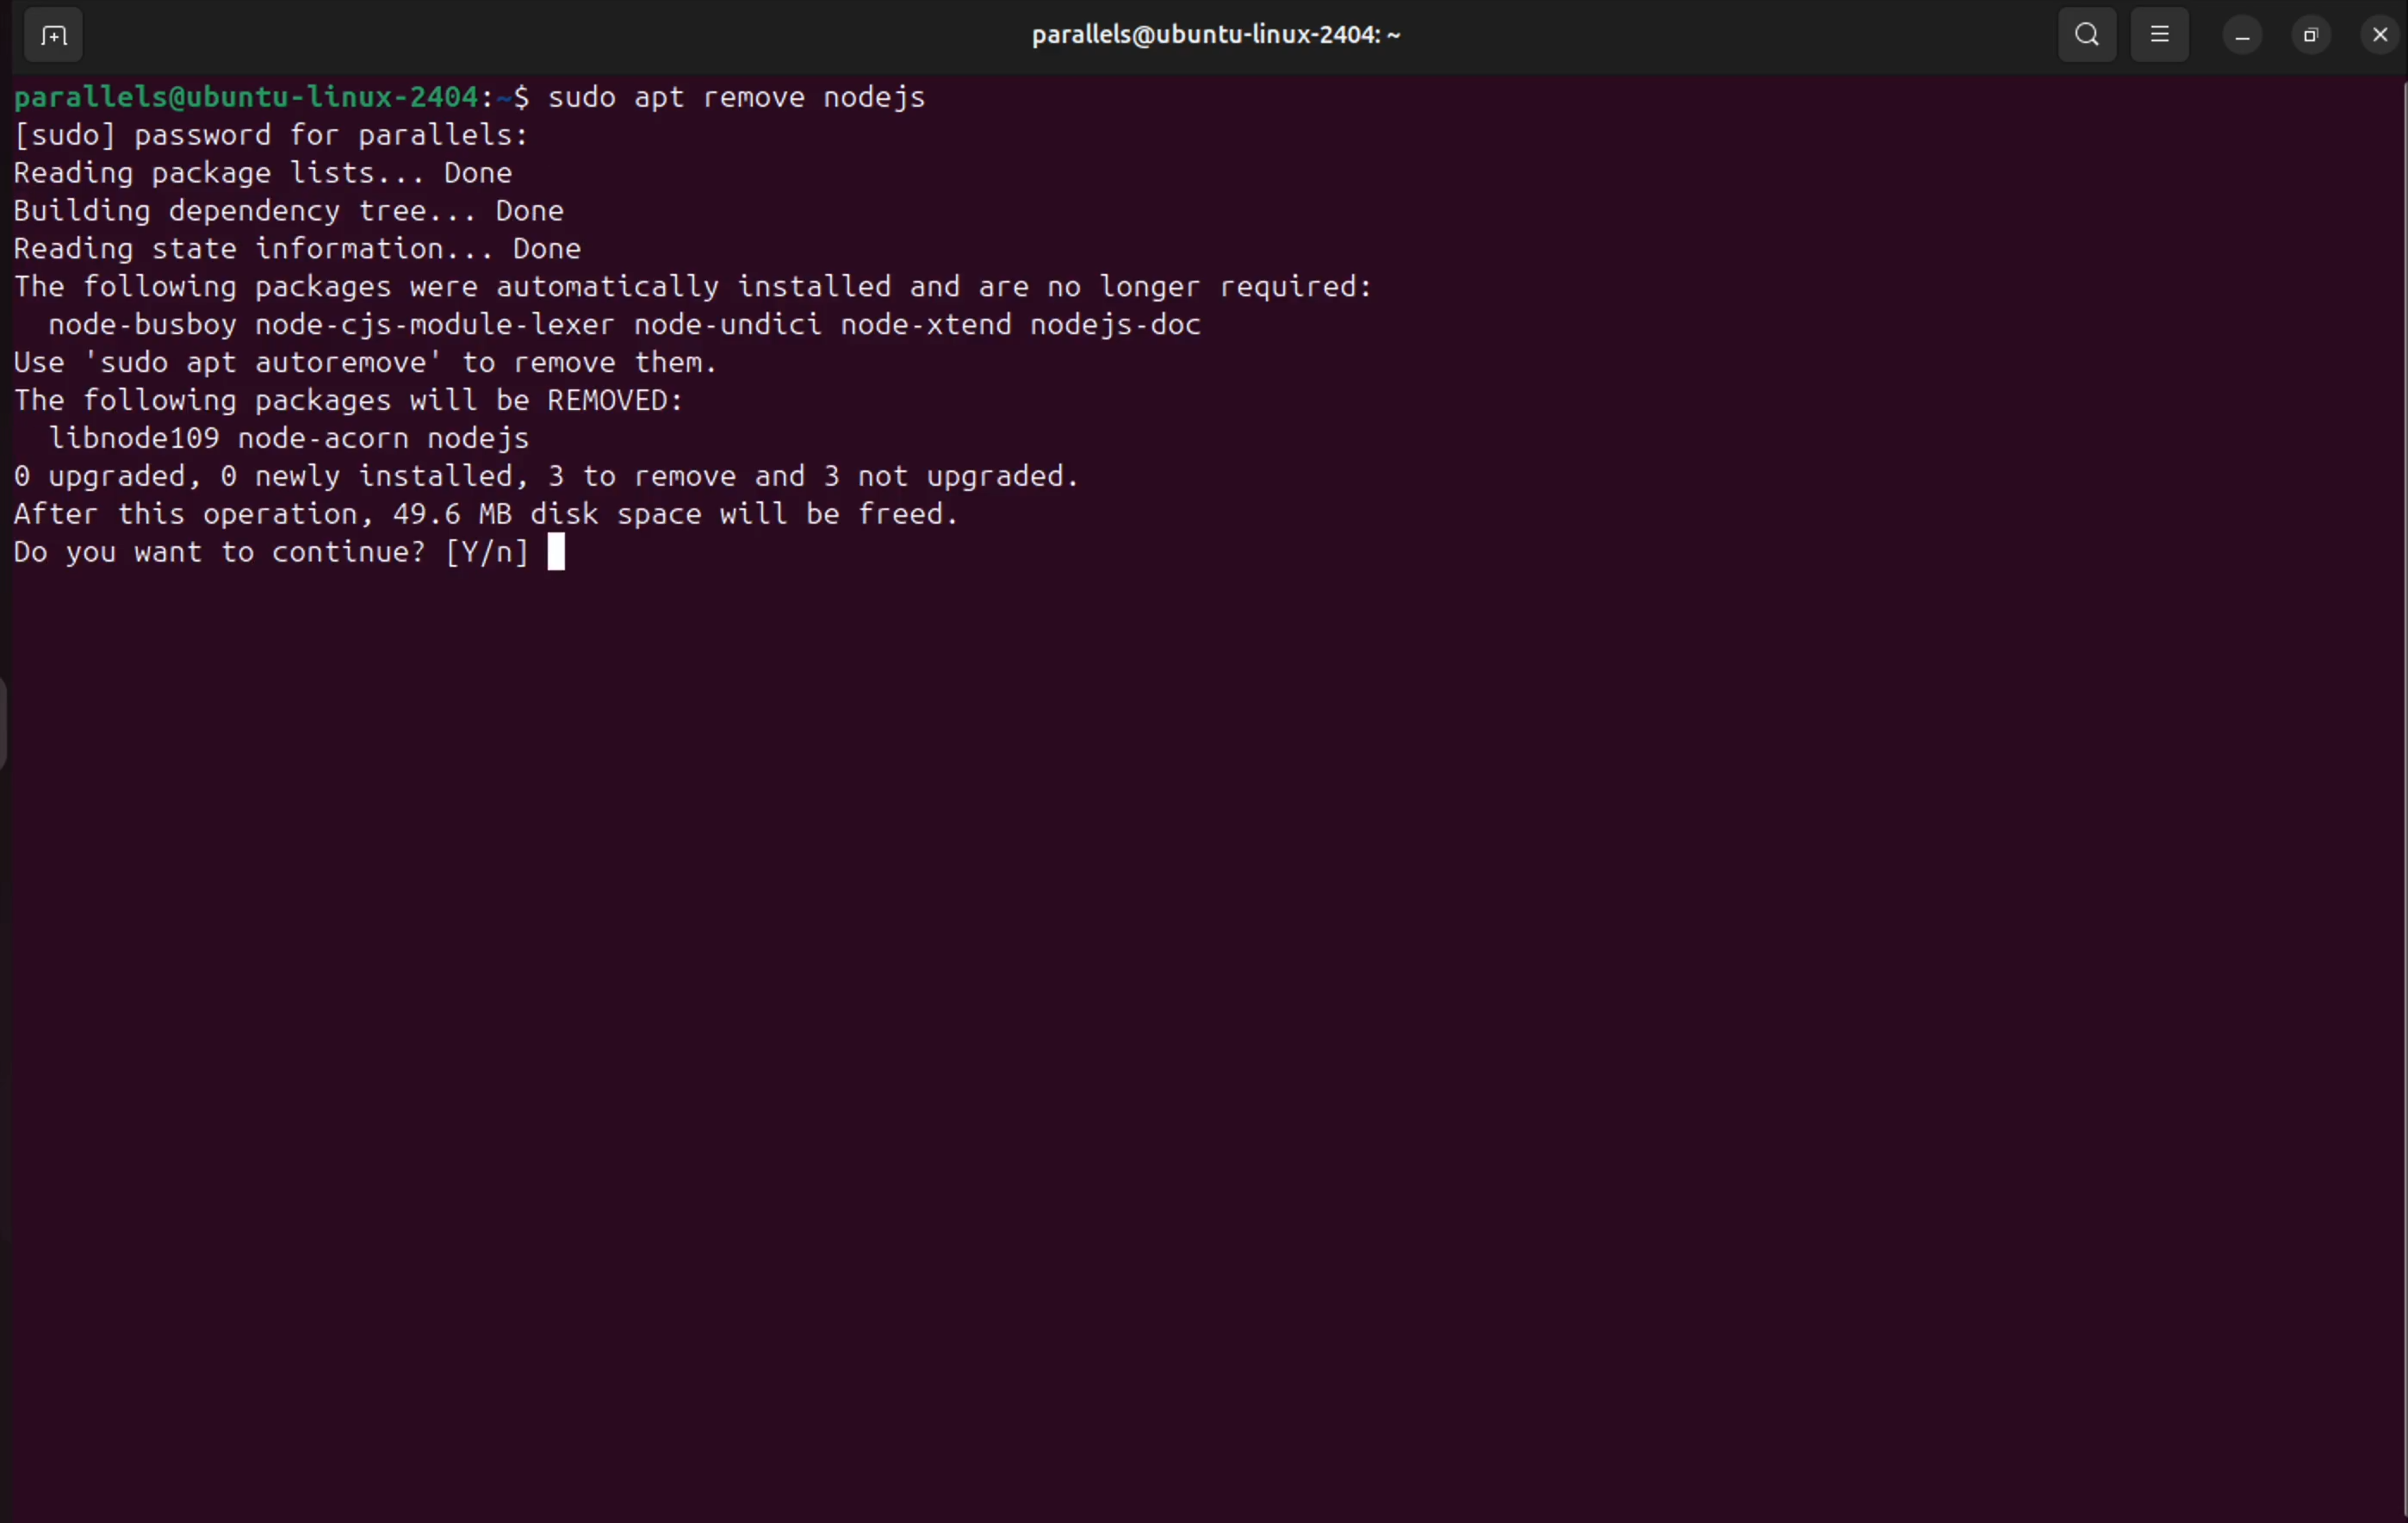 The image size is (2408, 1523). What do you see at coordinates (1214, 34) in the screenshot?
I see `parallels@ubuntu-linux-2404: ~` at bounding box center [1214, 34].